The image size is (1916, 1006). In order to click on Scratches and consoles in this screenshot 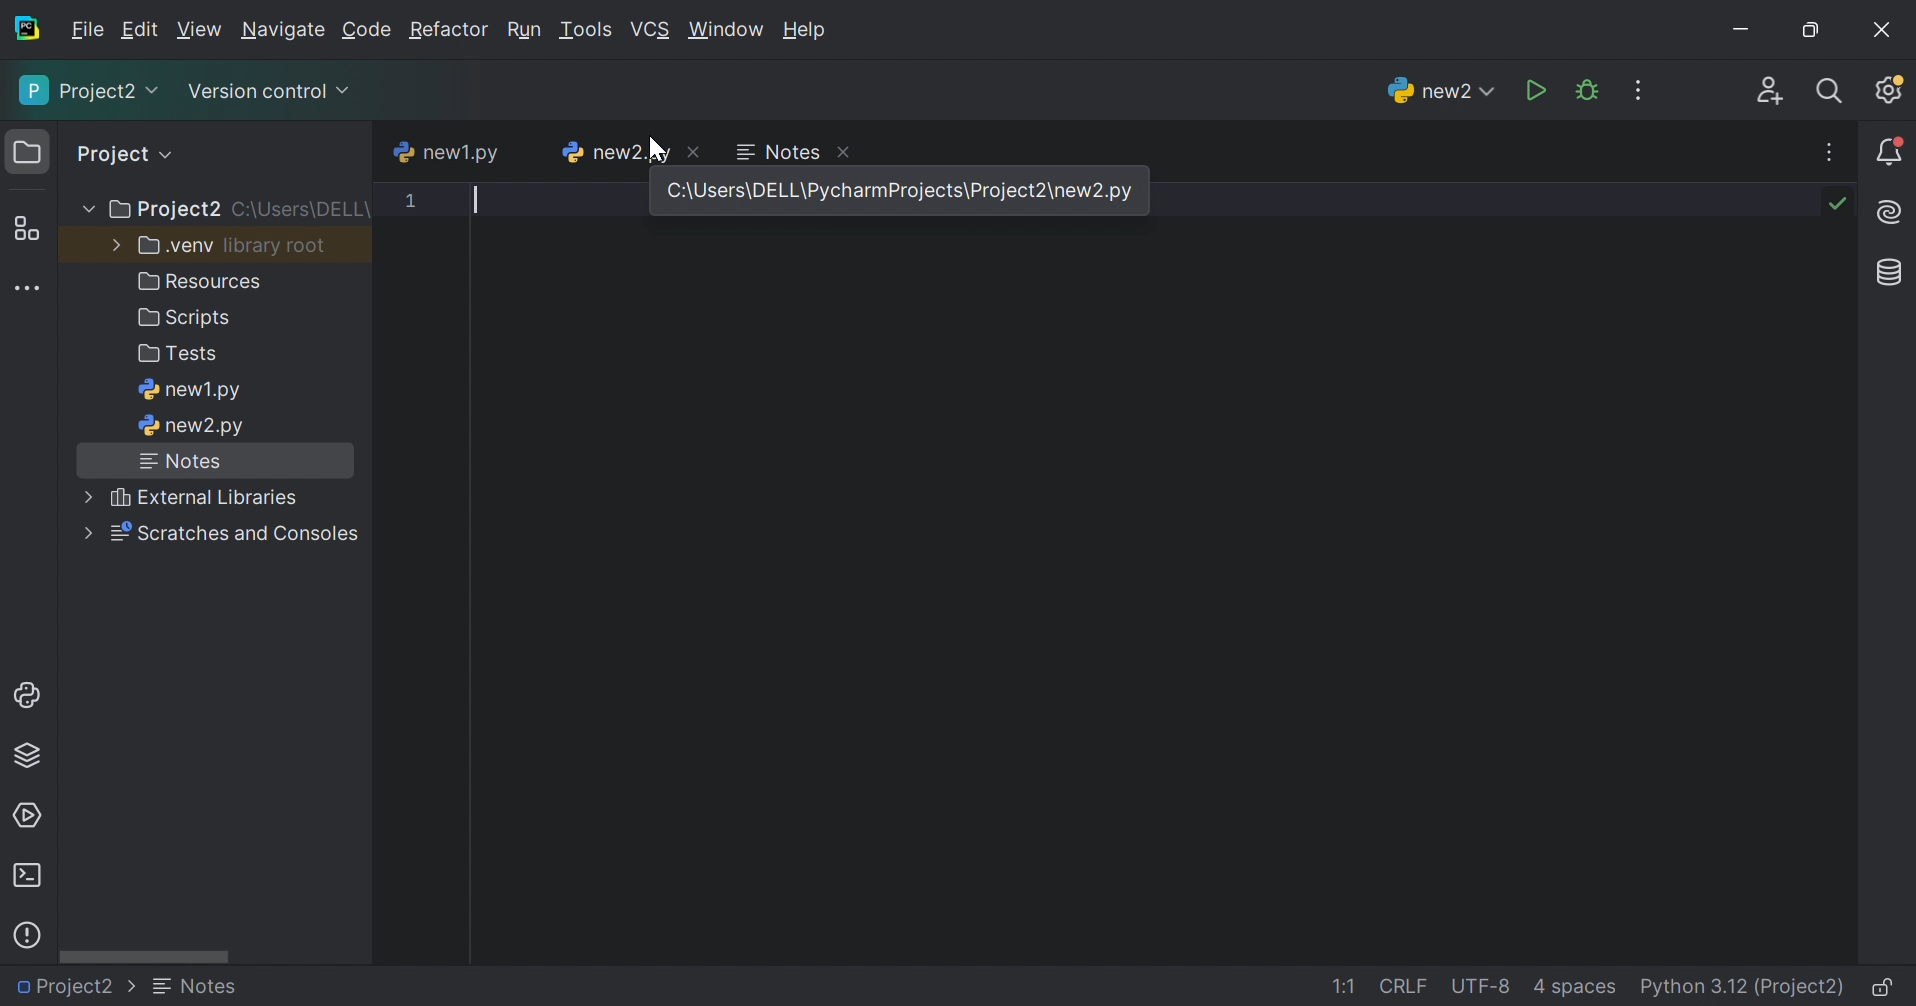, I will do `click(223, 533)`.